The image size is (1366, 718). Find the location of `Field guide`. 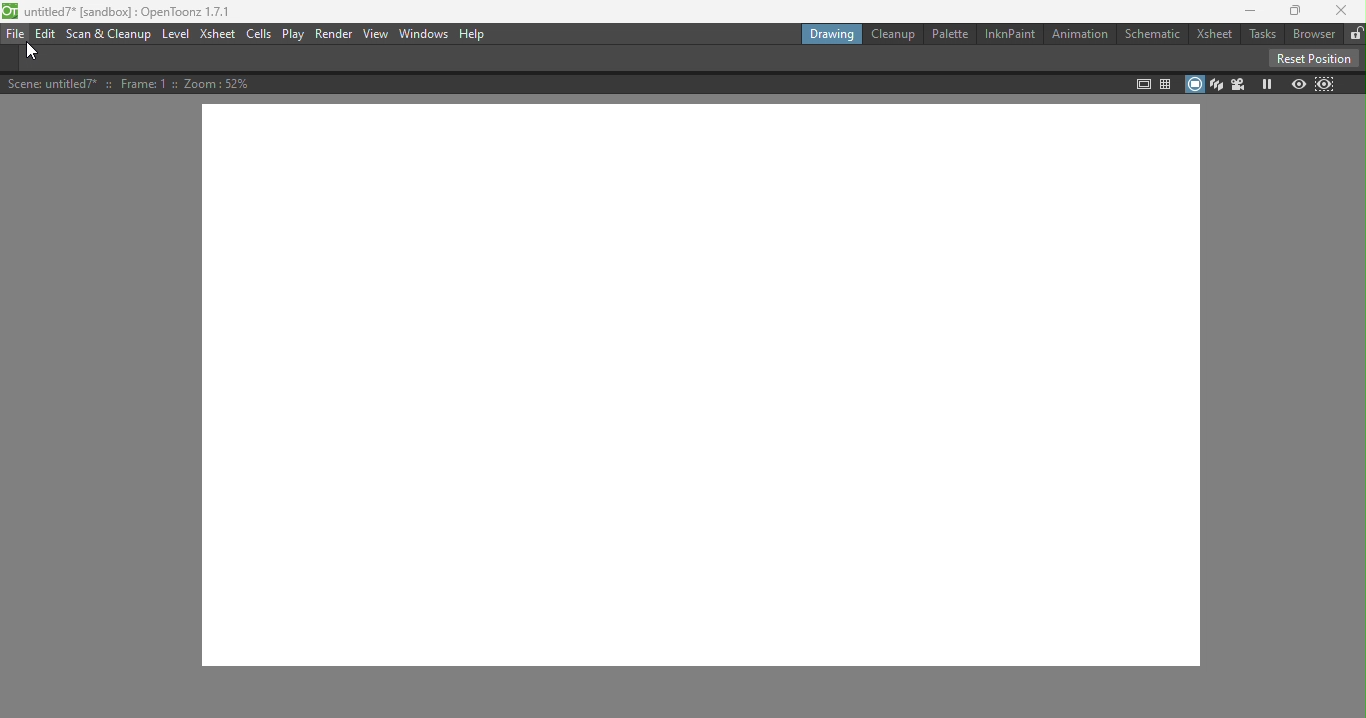

Field guide is located at coordinates (1168, 82).